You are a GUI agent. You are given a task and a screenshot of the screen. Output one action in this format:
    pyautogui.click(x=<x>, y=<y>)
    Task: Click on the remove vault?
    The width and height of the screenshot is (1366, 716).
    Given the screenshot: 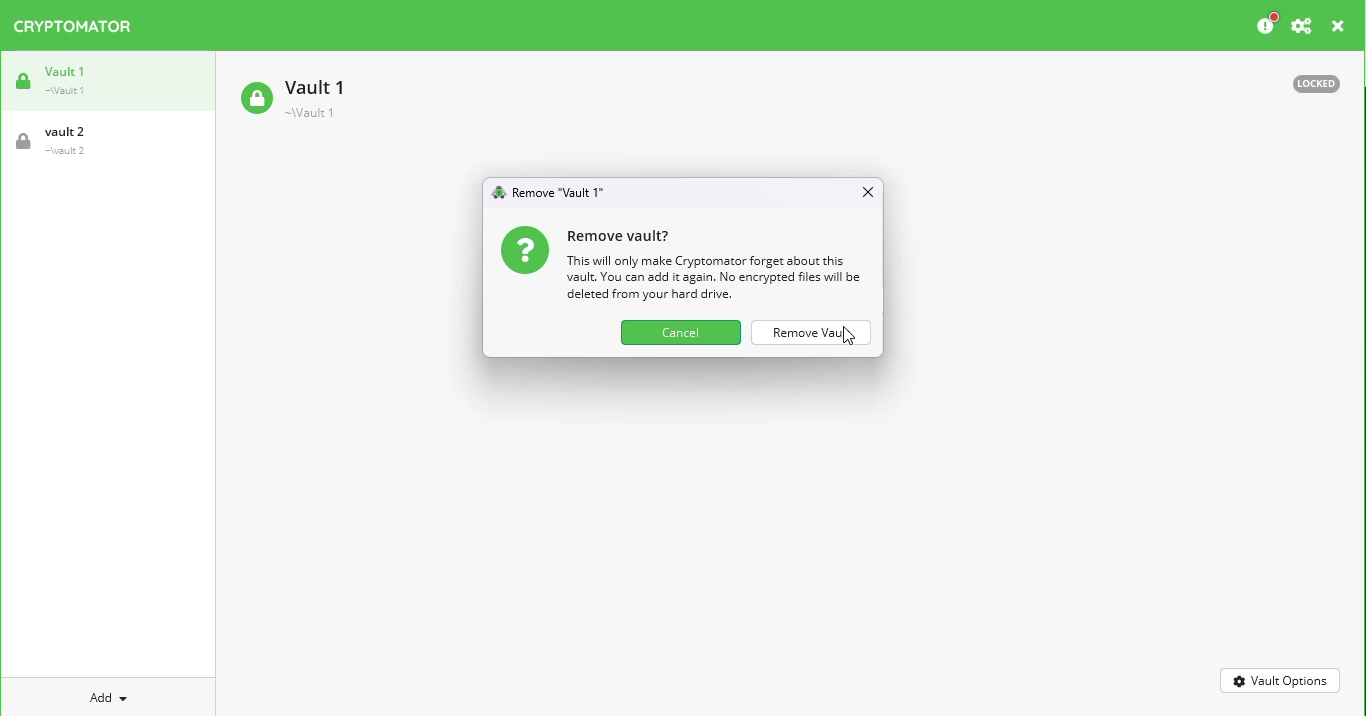 What is the action you would take?
    pyautogui.click(x=618, y=237)
    